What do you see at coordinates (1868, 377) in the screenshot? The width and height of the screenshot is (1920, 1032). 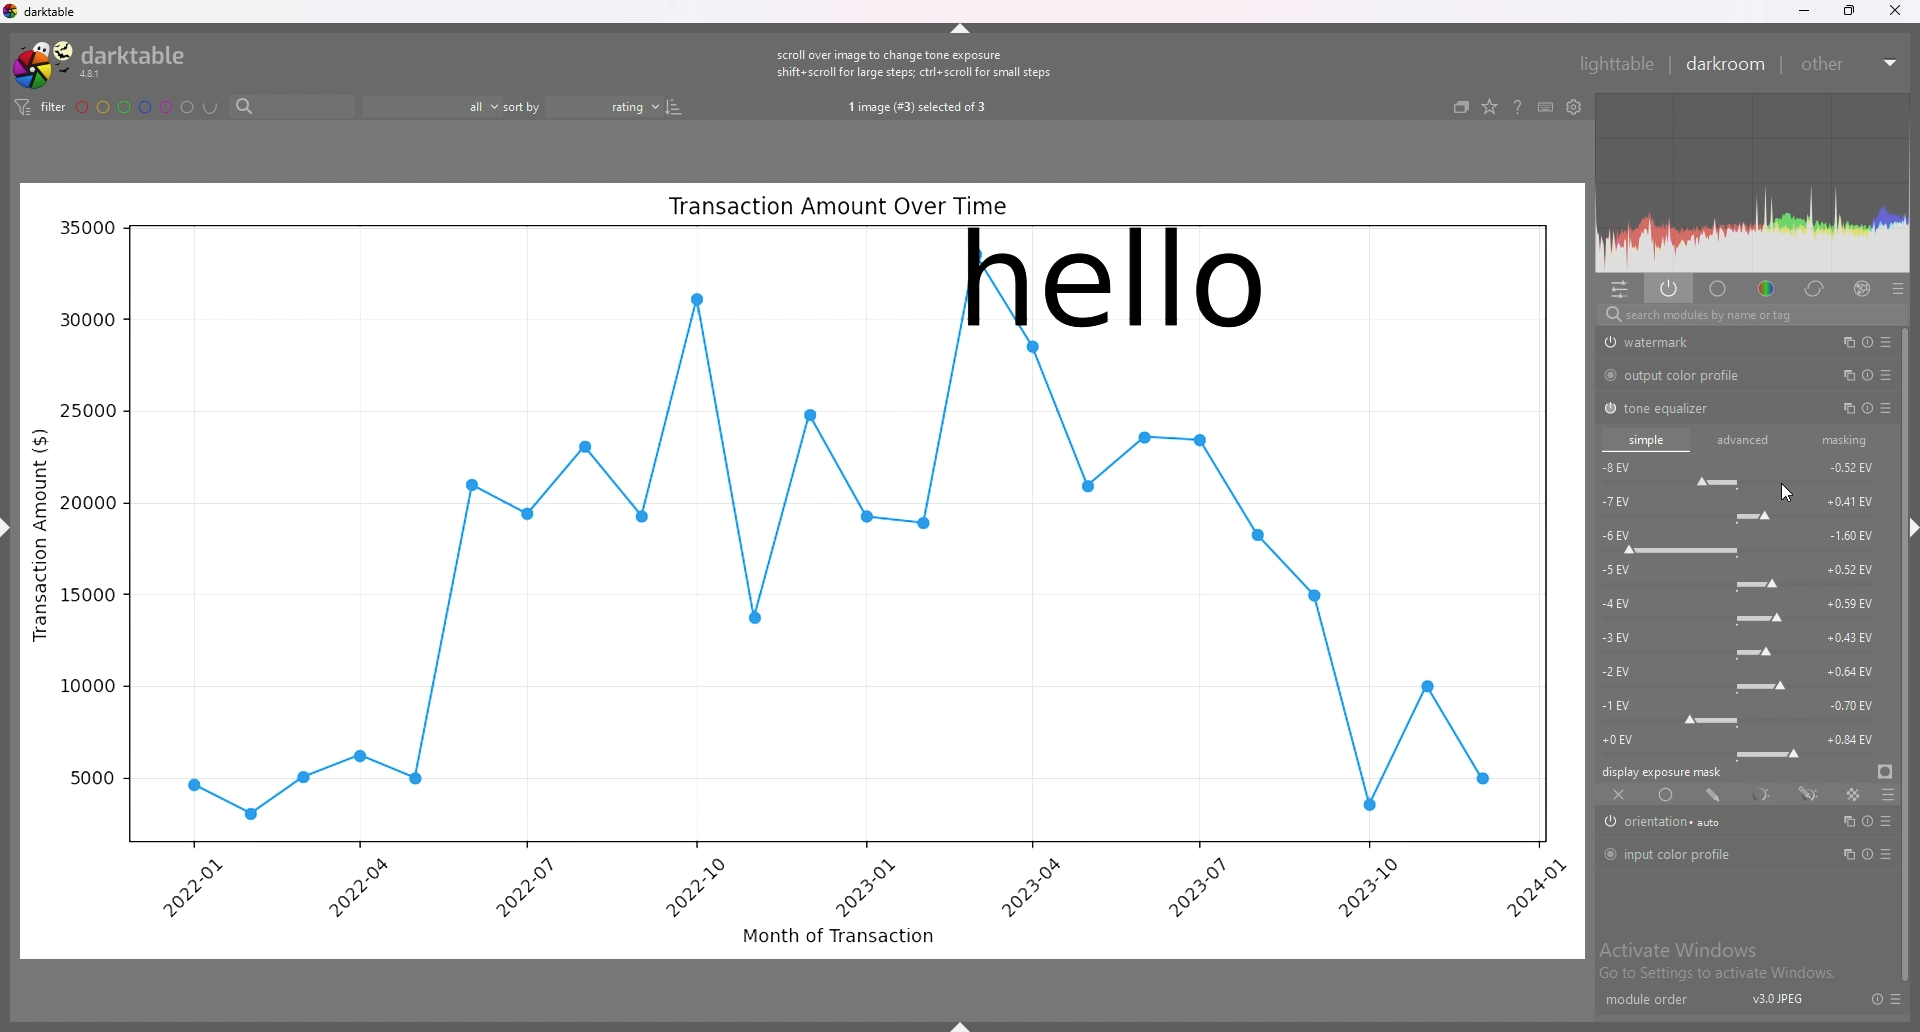 I see `multiple instance actions, reset and presets` at bounding box center [1868, 377].